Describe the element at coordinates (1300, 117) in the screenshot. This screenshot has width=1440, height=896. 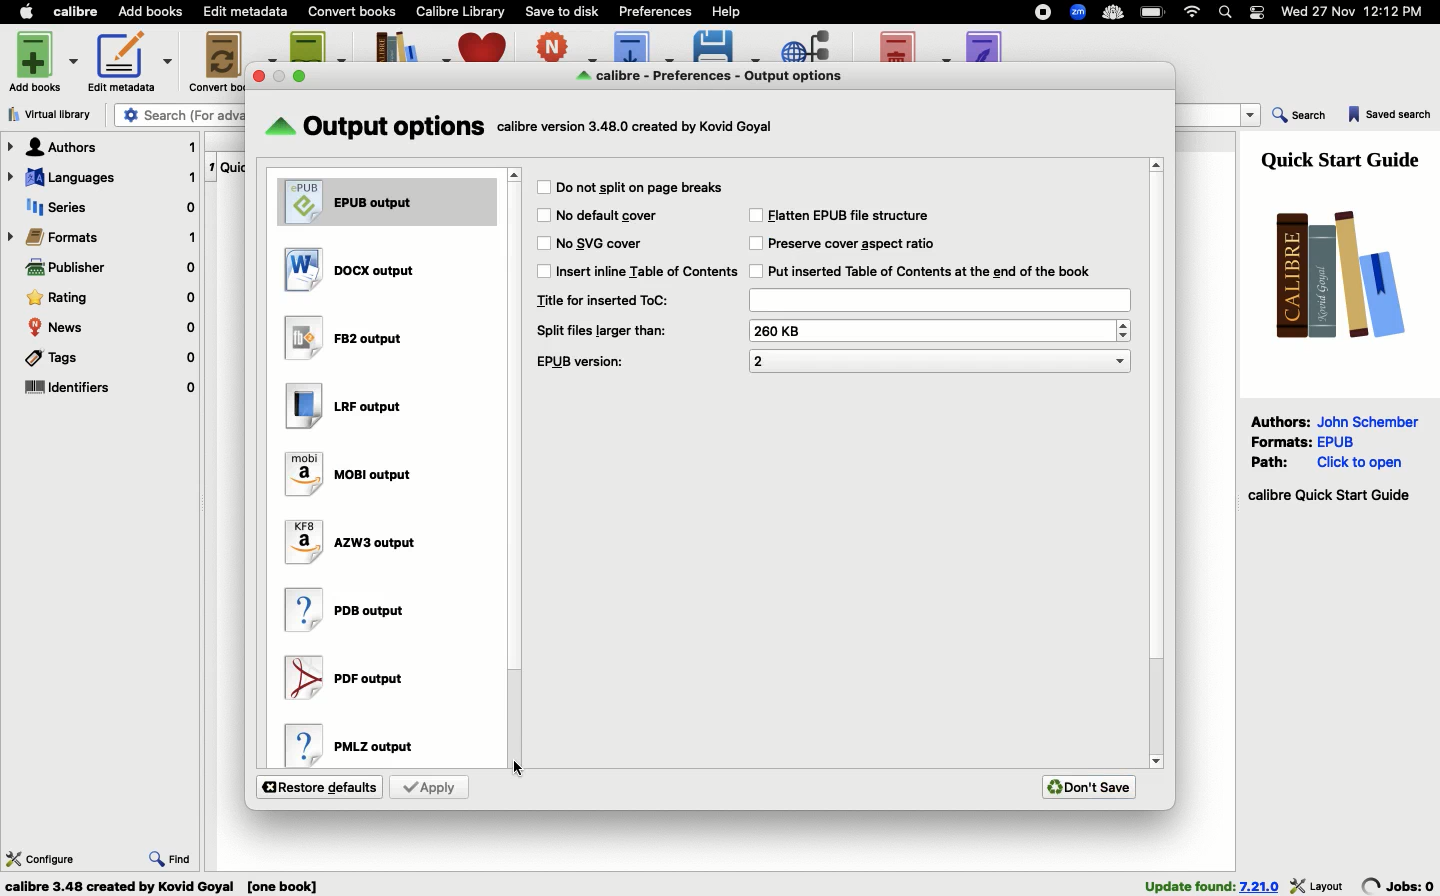
I see `Search` at that location.